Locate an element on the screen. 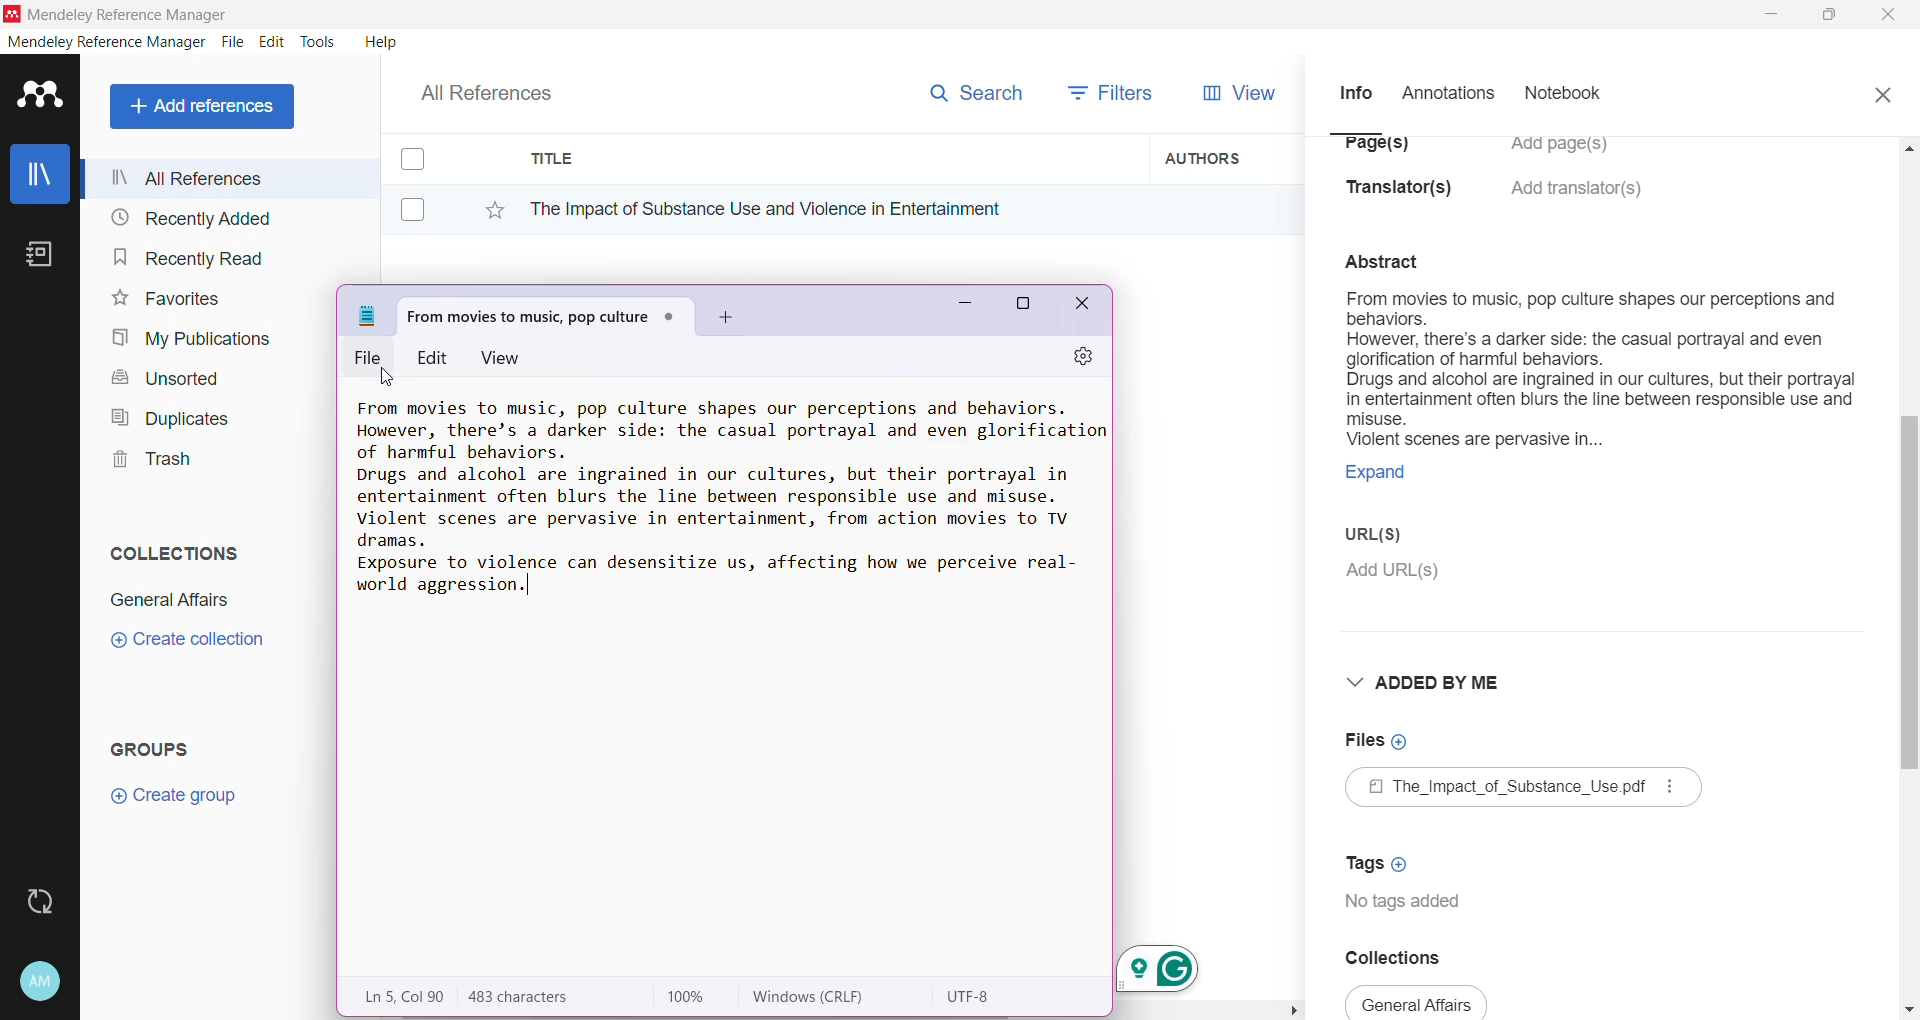 This screenshot has height=1020, width=1920. Close is located at coordinates (1084, 307).